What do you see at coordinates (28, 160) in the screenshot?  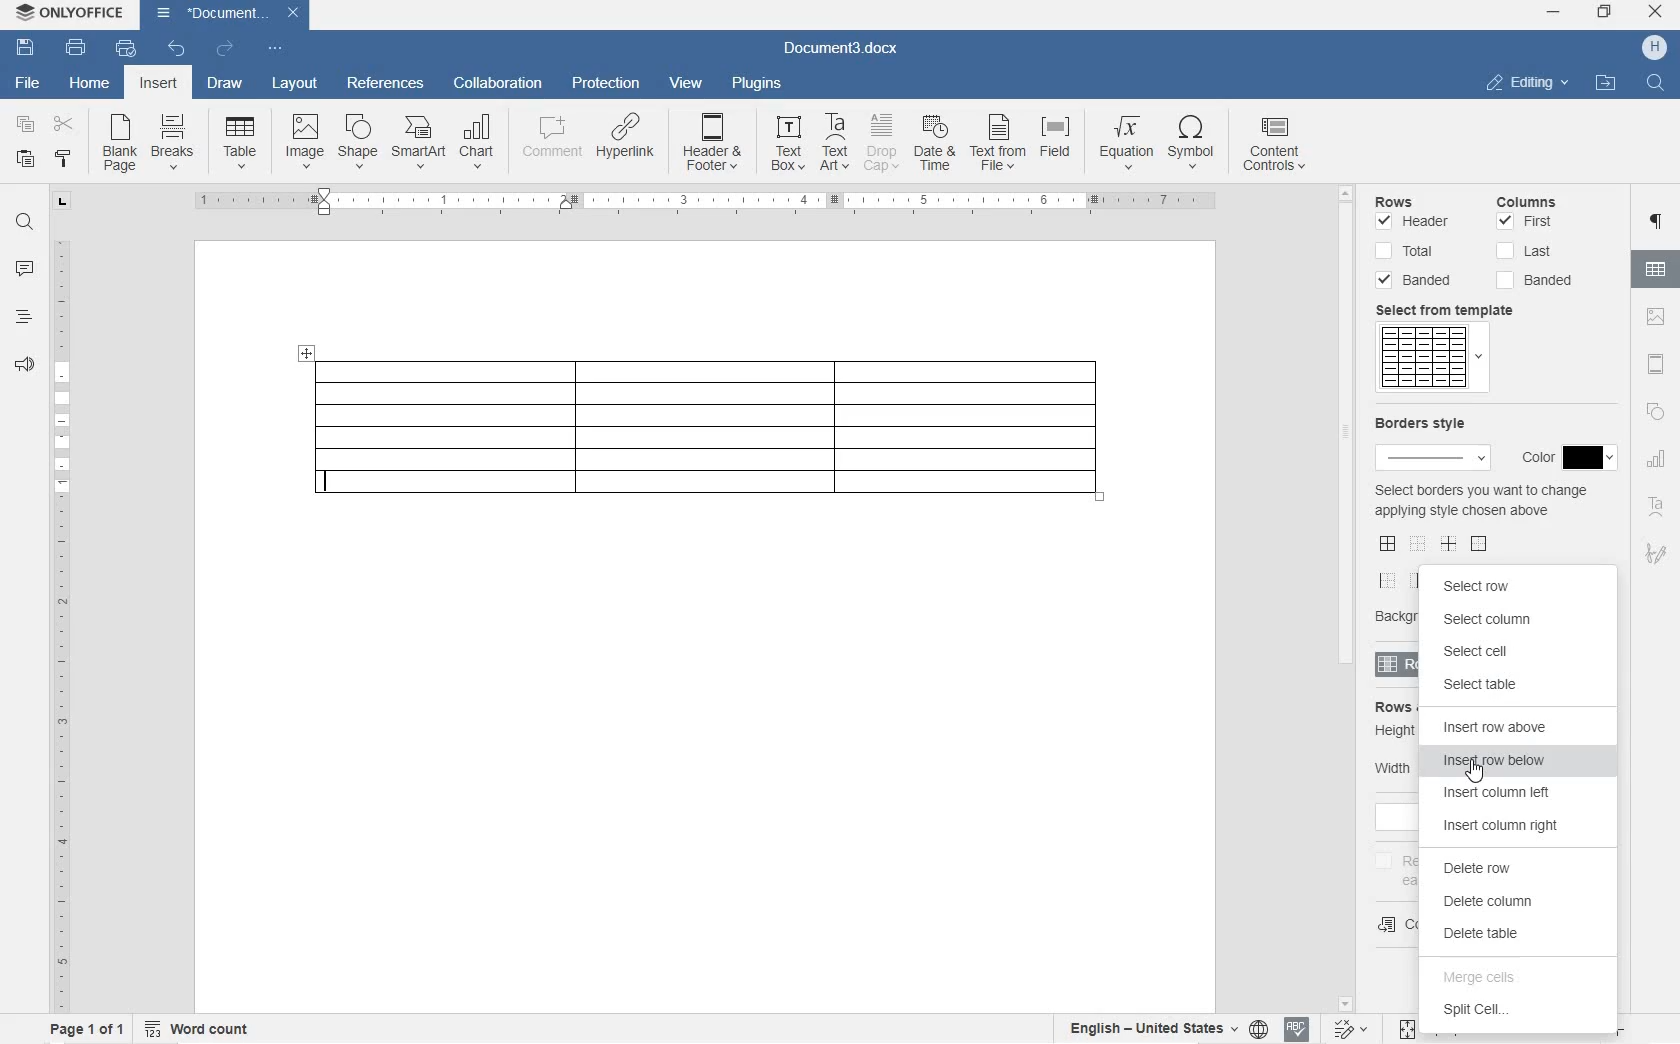 I see `PASTE` at bounding box center [28, 160].